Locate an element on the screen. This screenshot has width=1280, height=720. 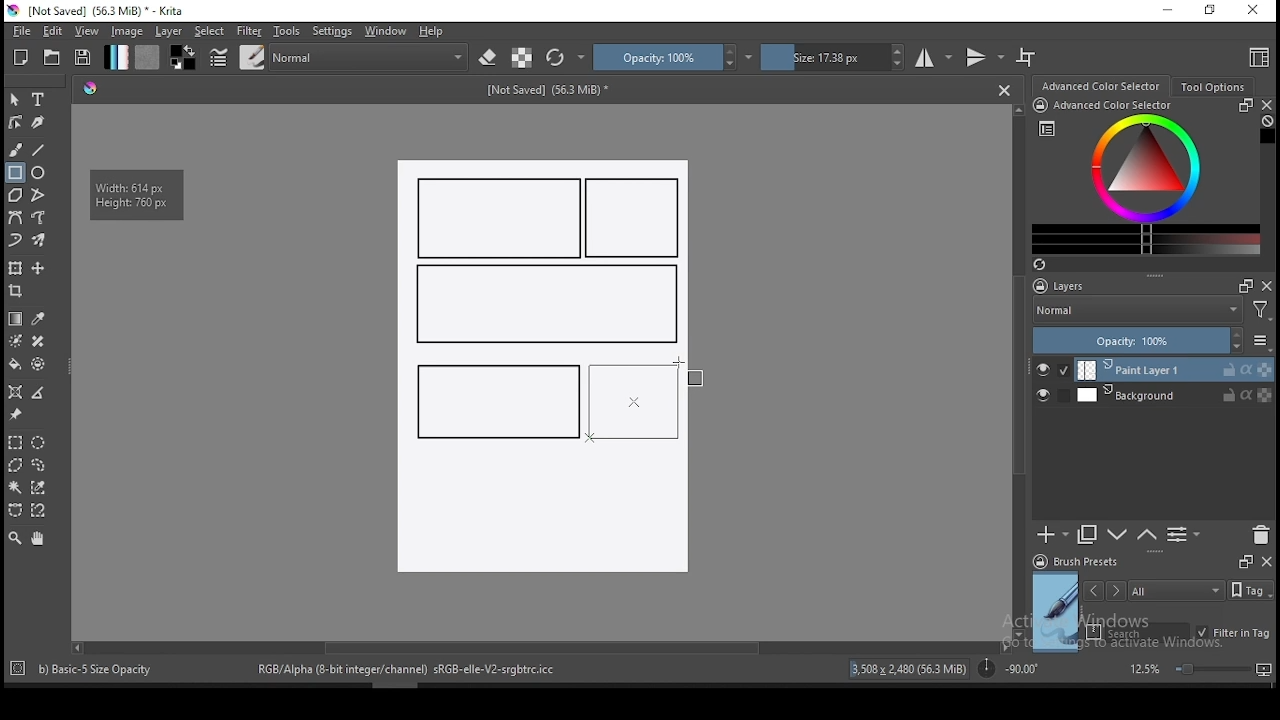
pattern is located at coordinates (147, 57).